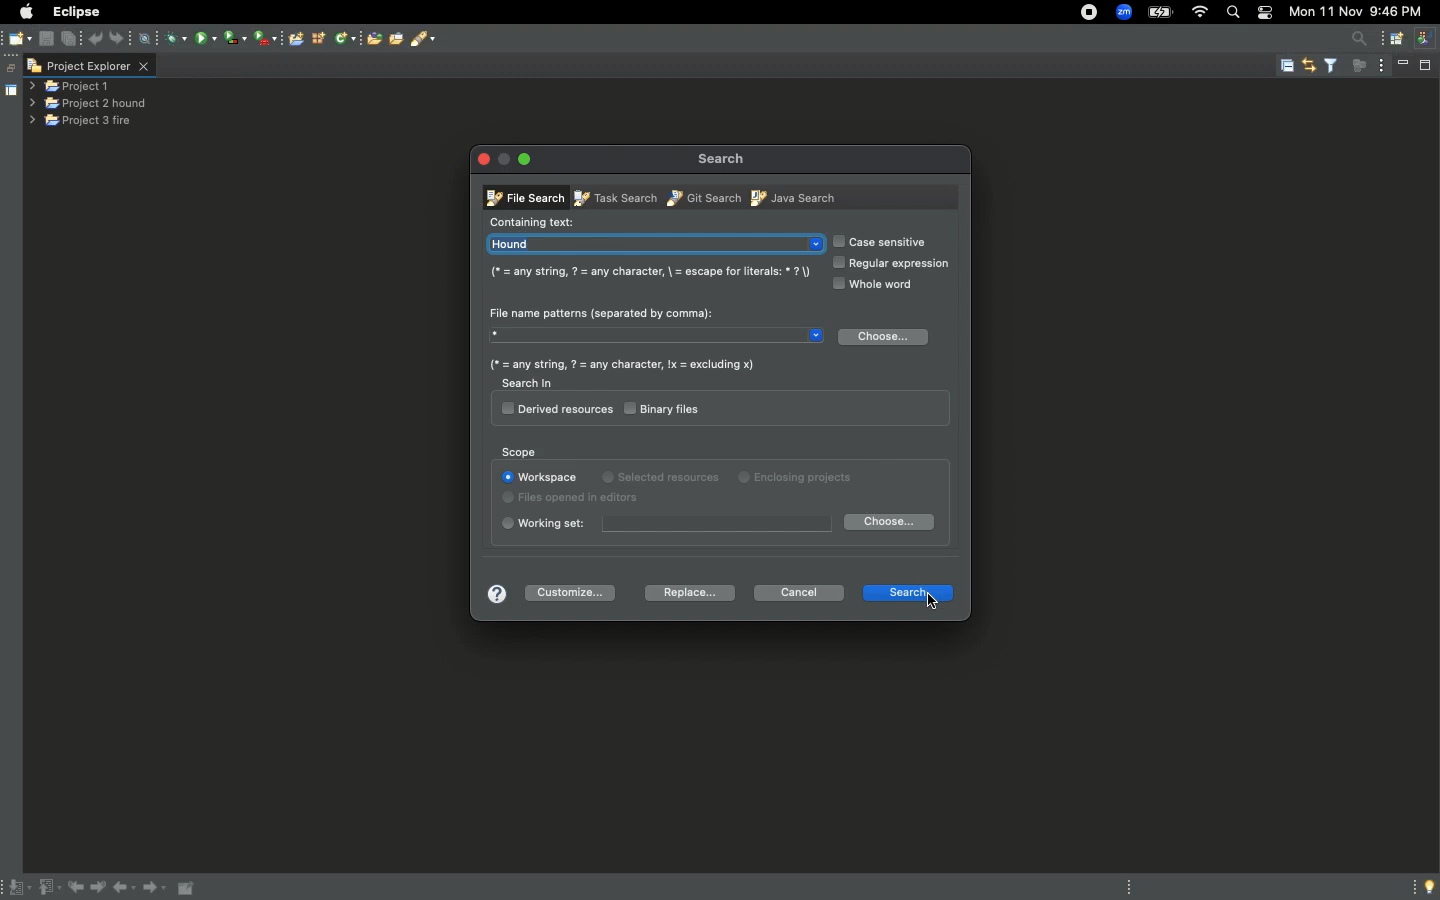 Image resolution: width=1440 pixels, height=900 pixels. Describe the element at coordinates (622, 364) in the screenshot. I see `(* = any string, ? = any character, Ix = excluding x)` at that location.